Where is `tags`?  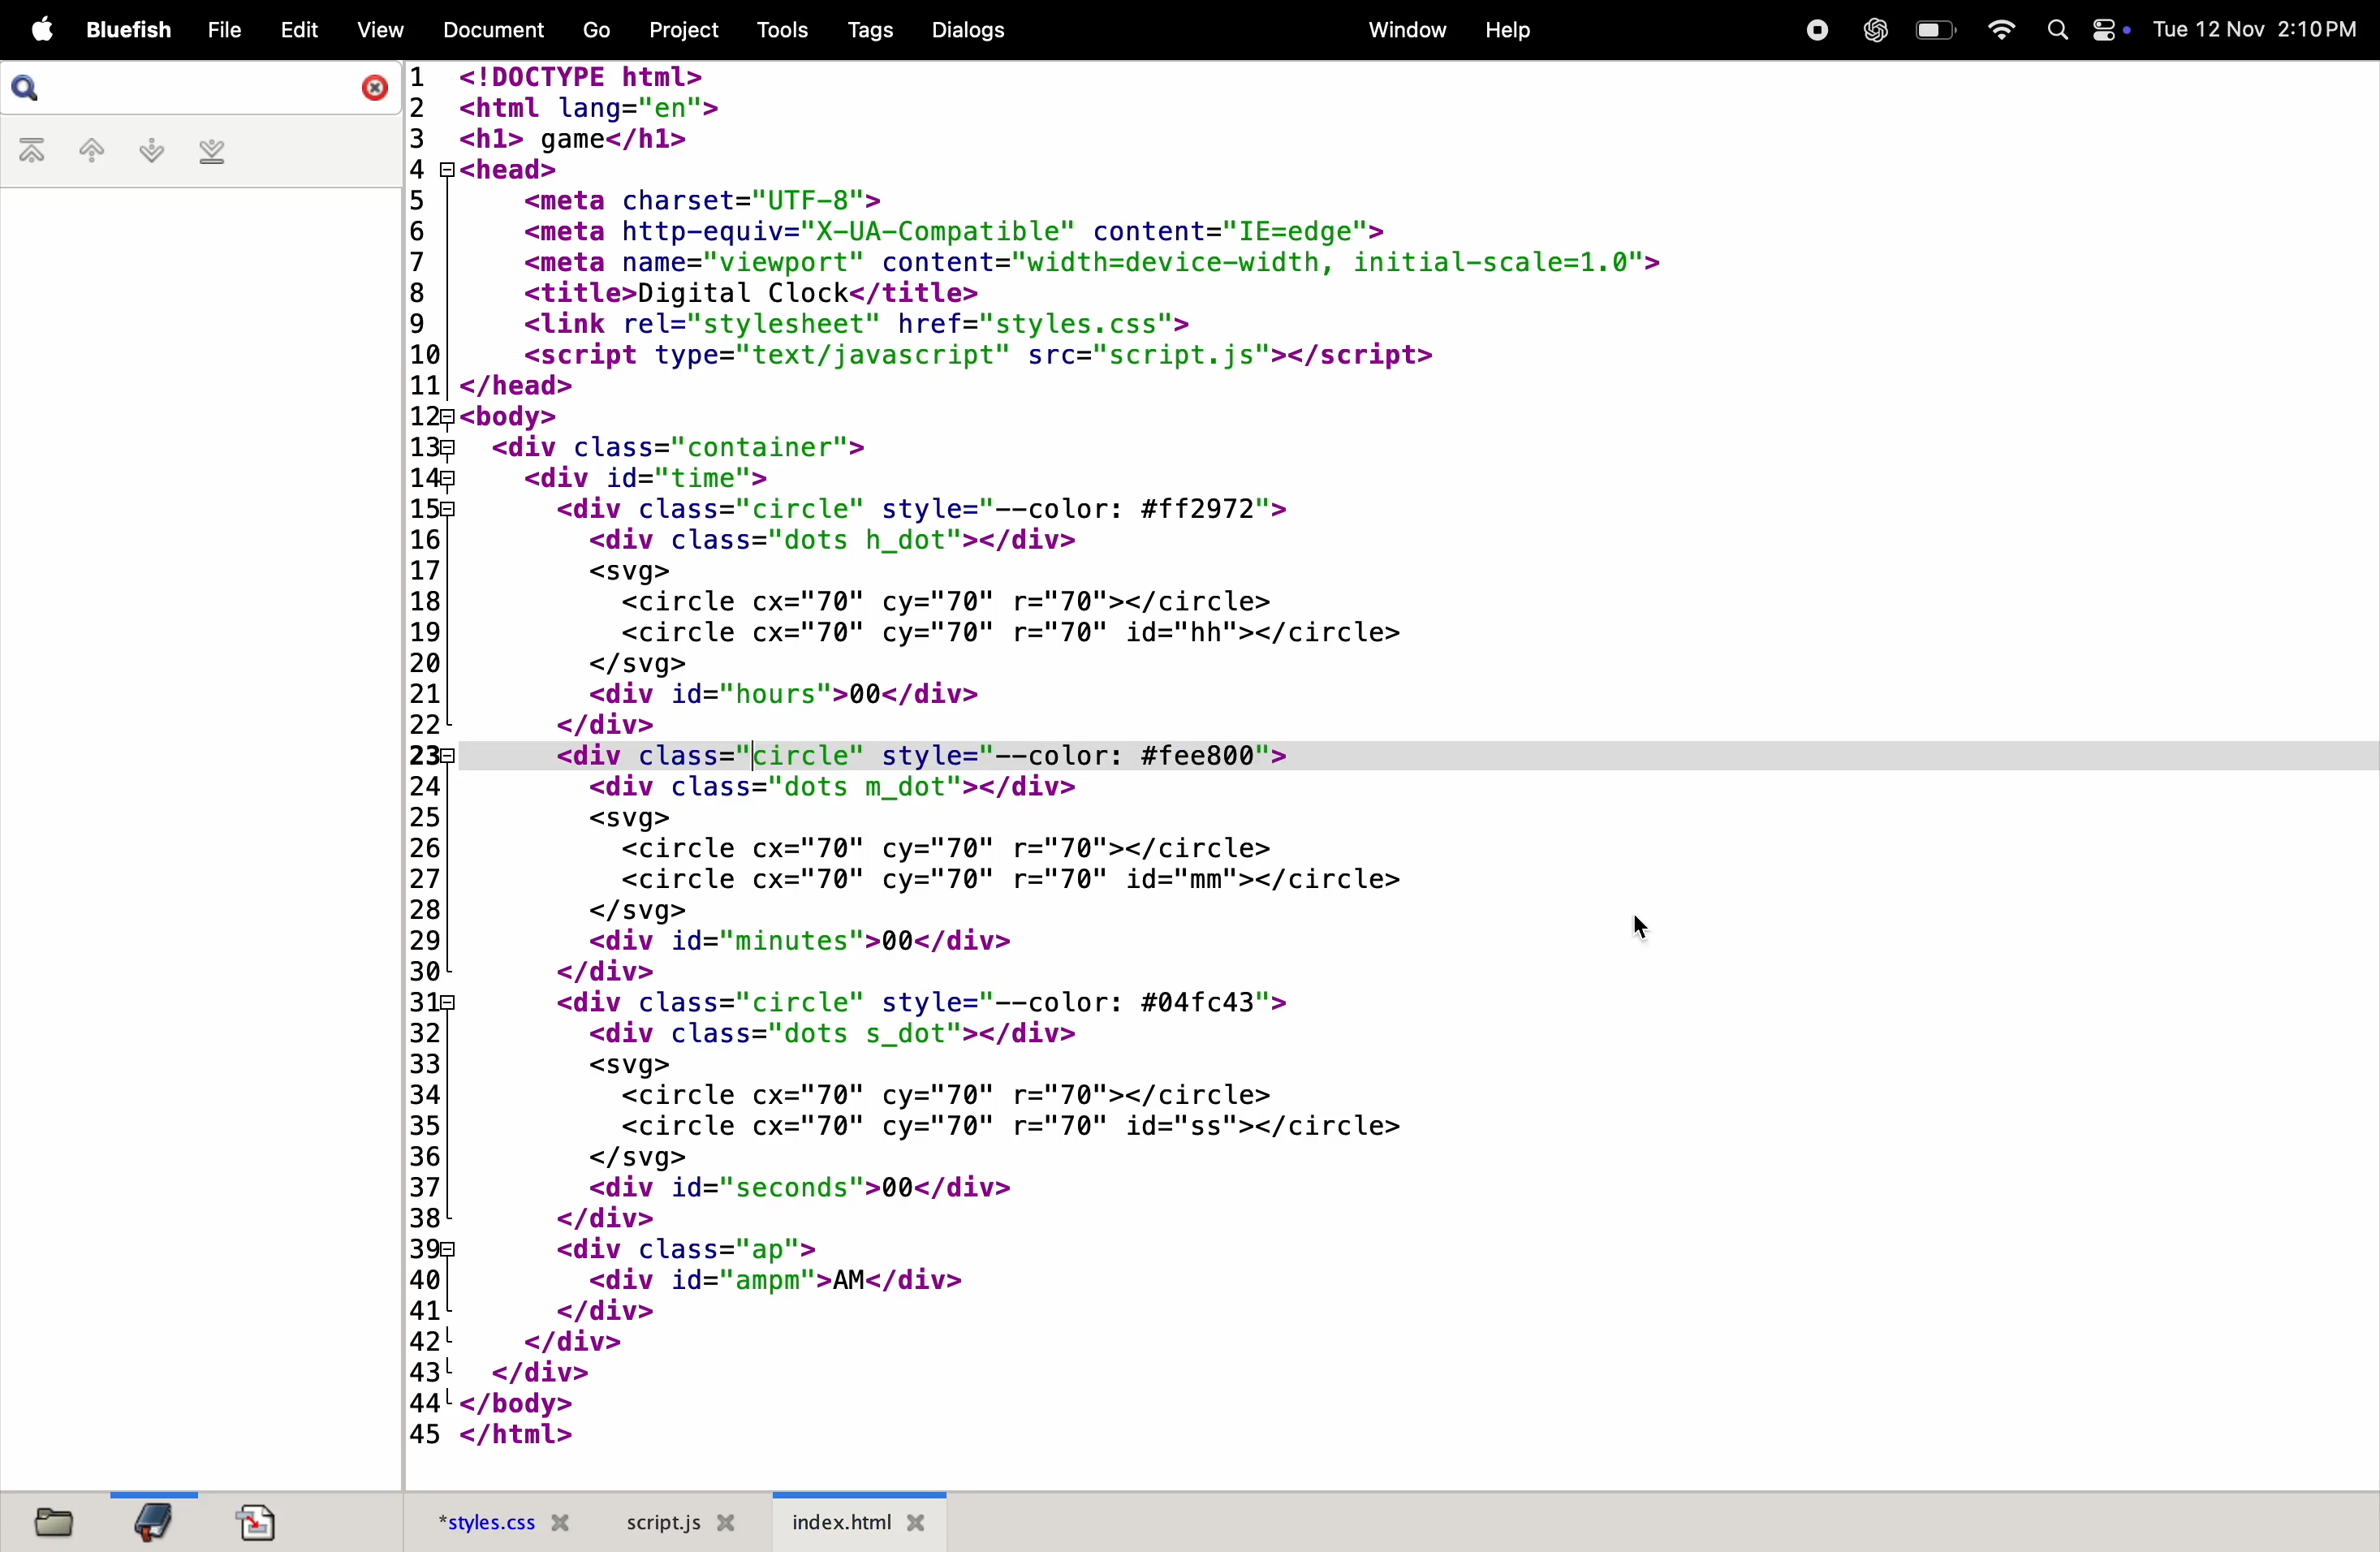 tags is located at coordinates (868, 28).